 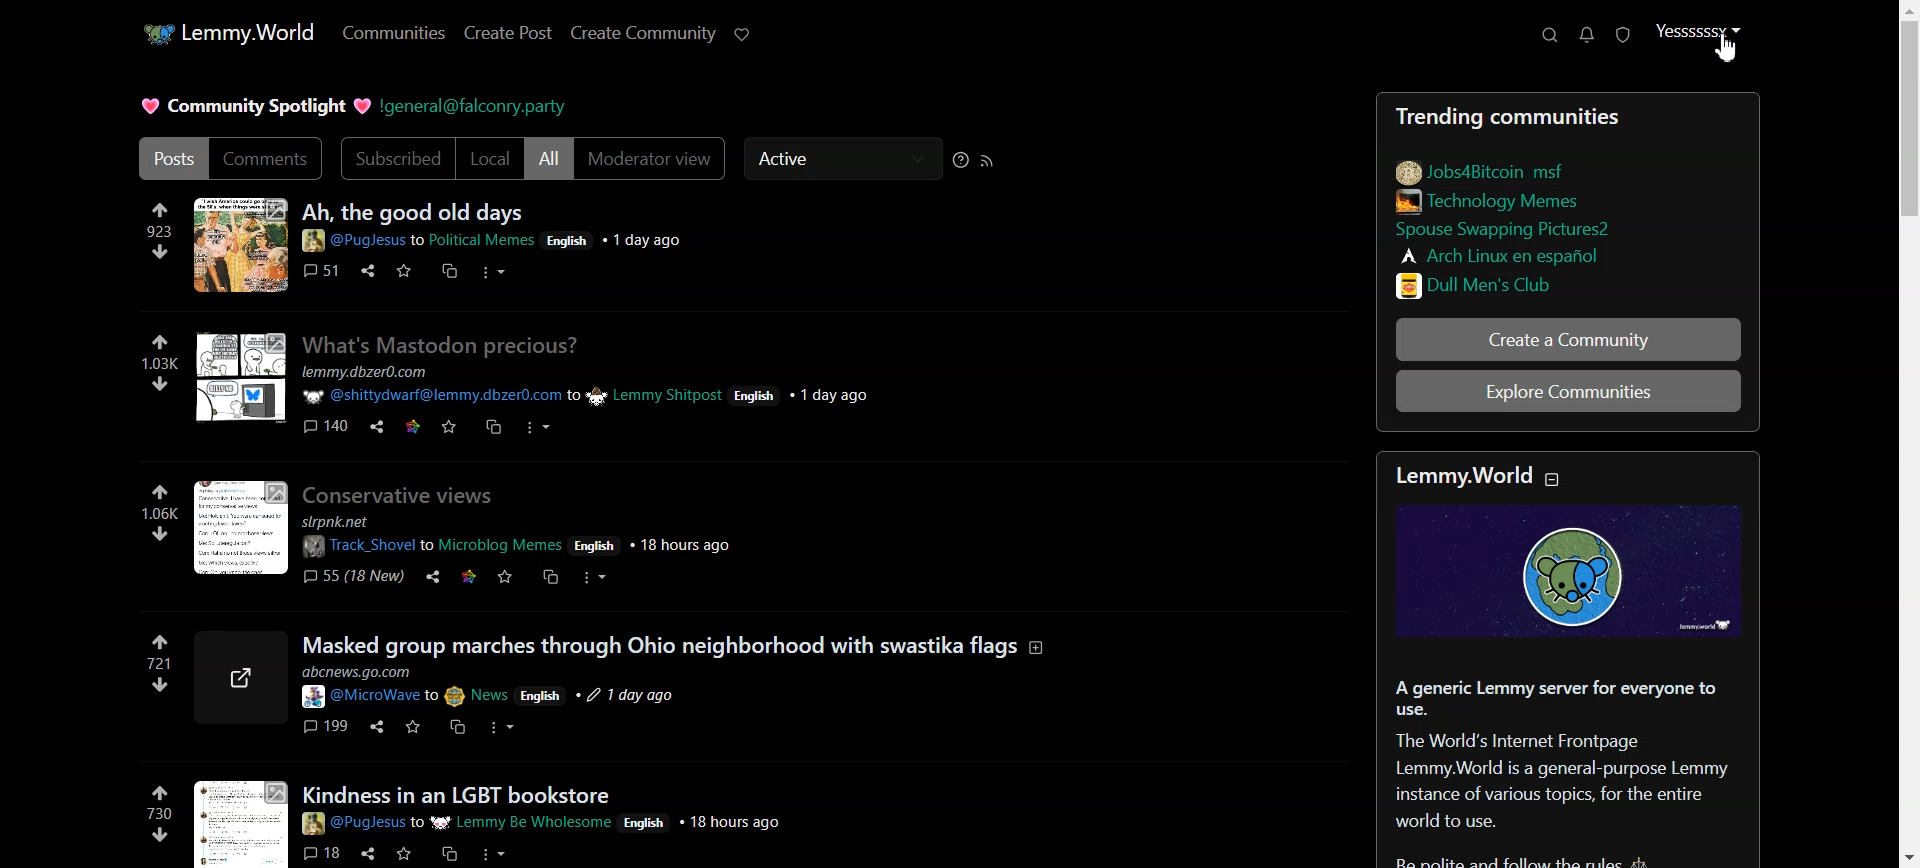 What do you see at coordinates (164, 229) in the screenshot?
I see `numbers` at bounding box center [164, 229].